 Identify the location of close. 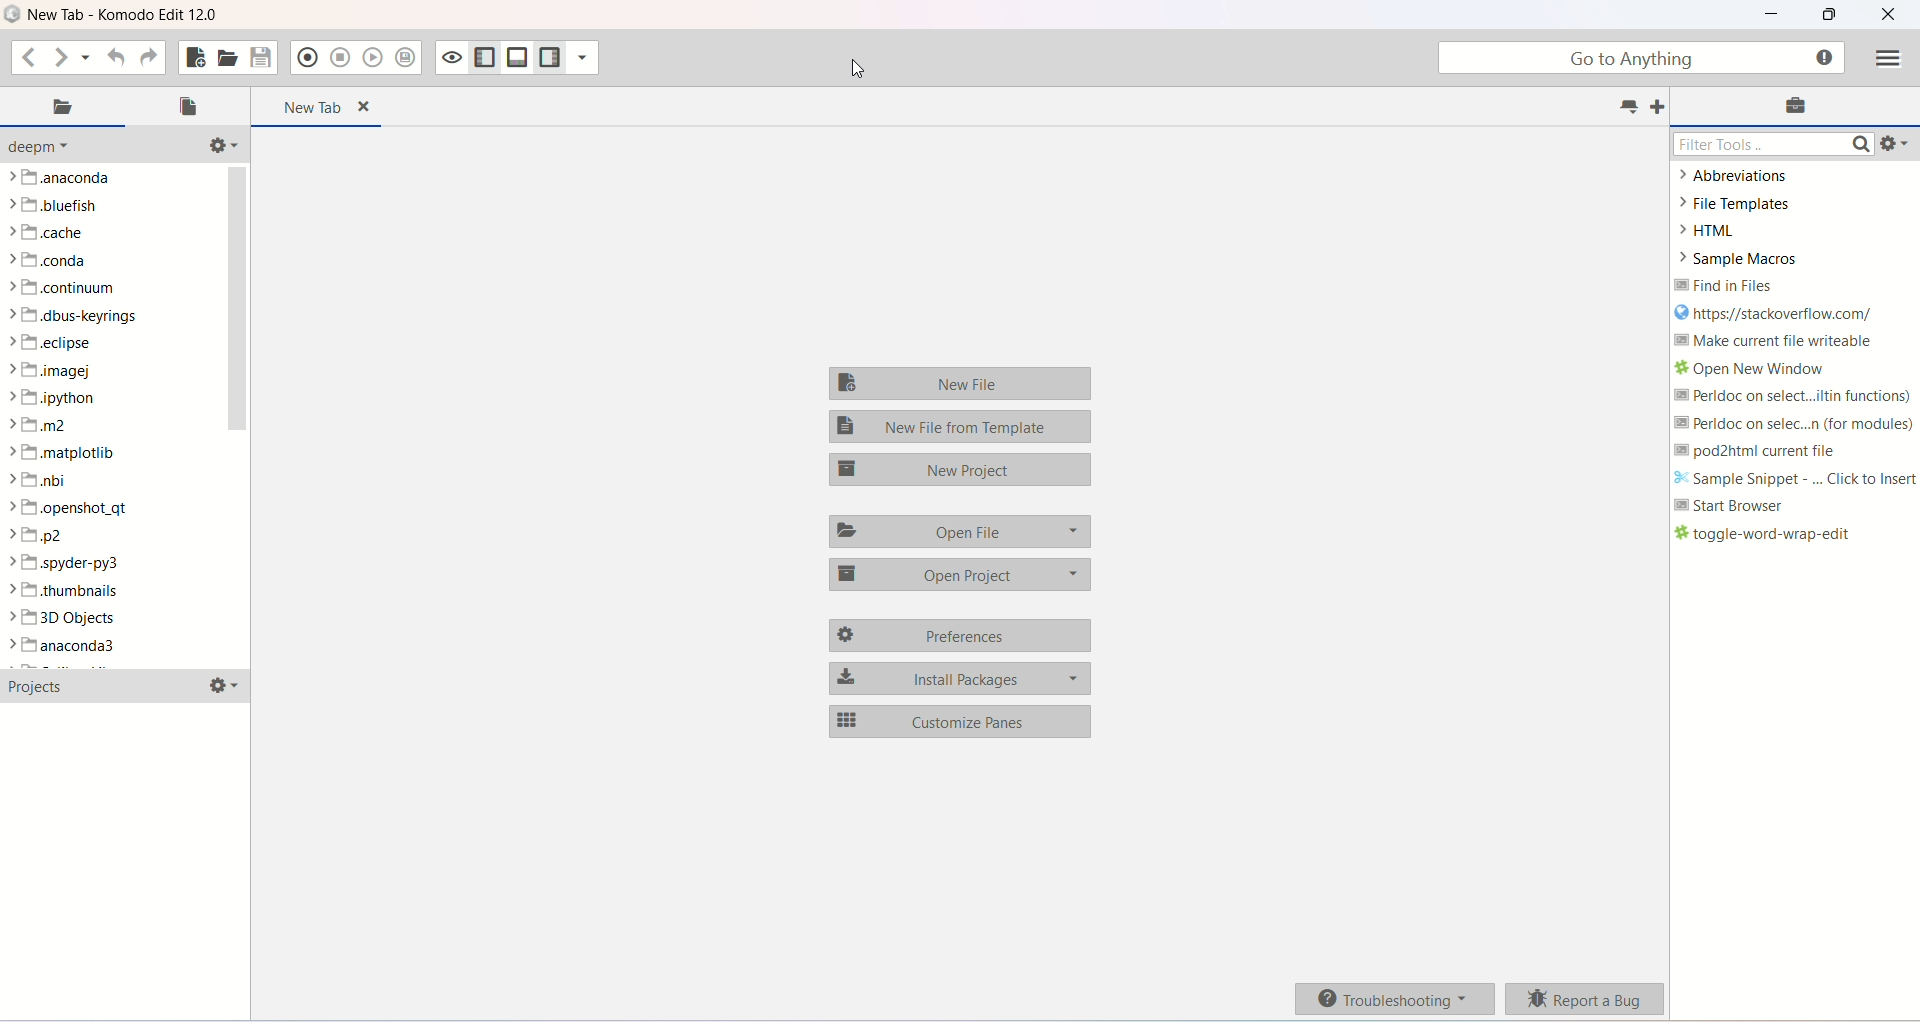
(1893, 14).